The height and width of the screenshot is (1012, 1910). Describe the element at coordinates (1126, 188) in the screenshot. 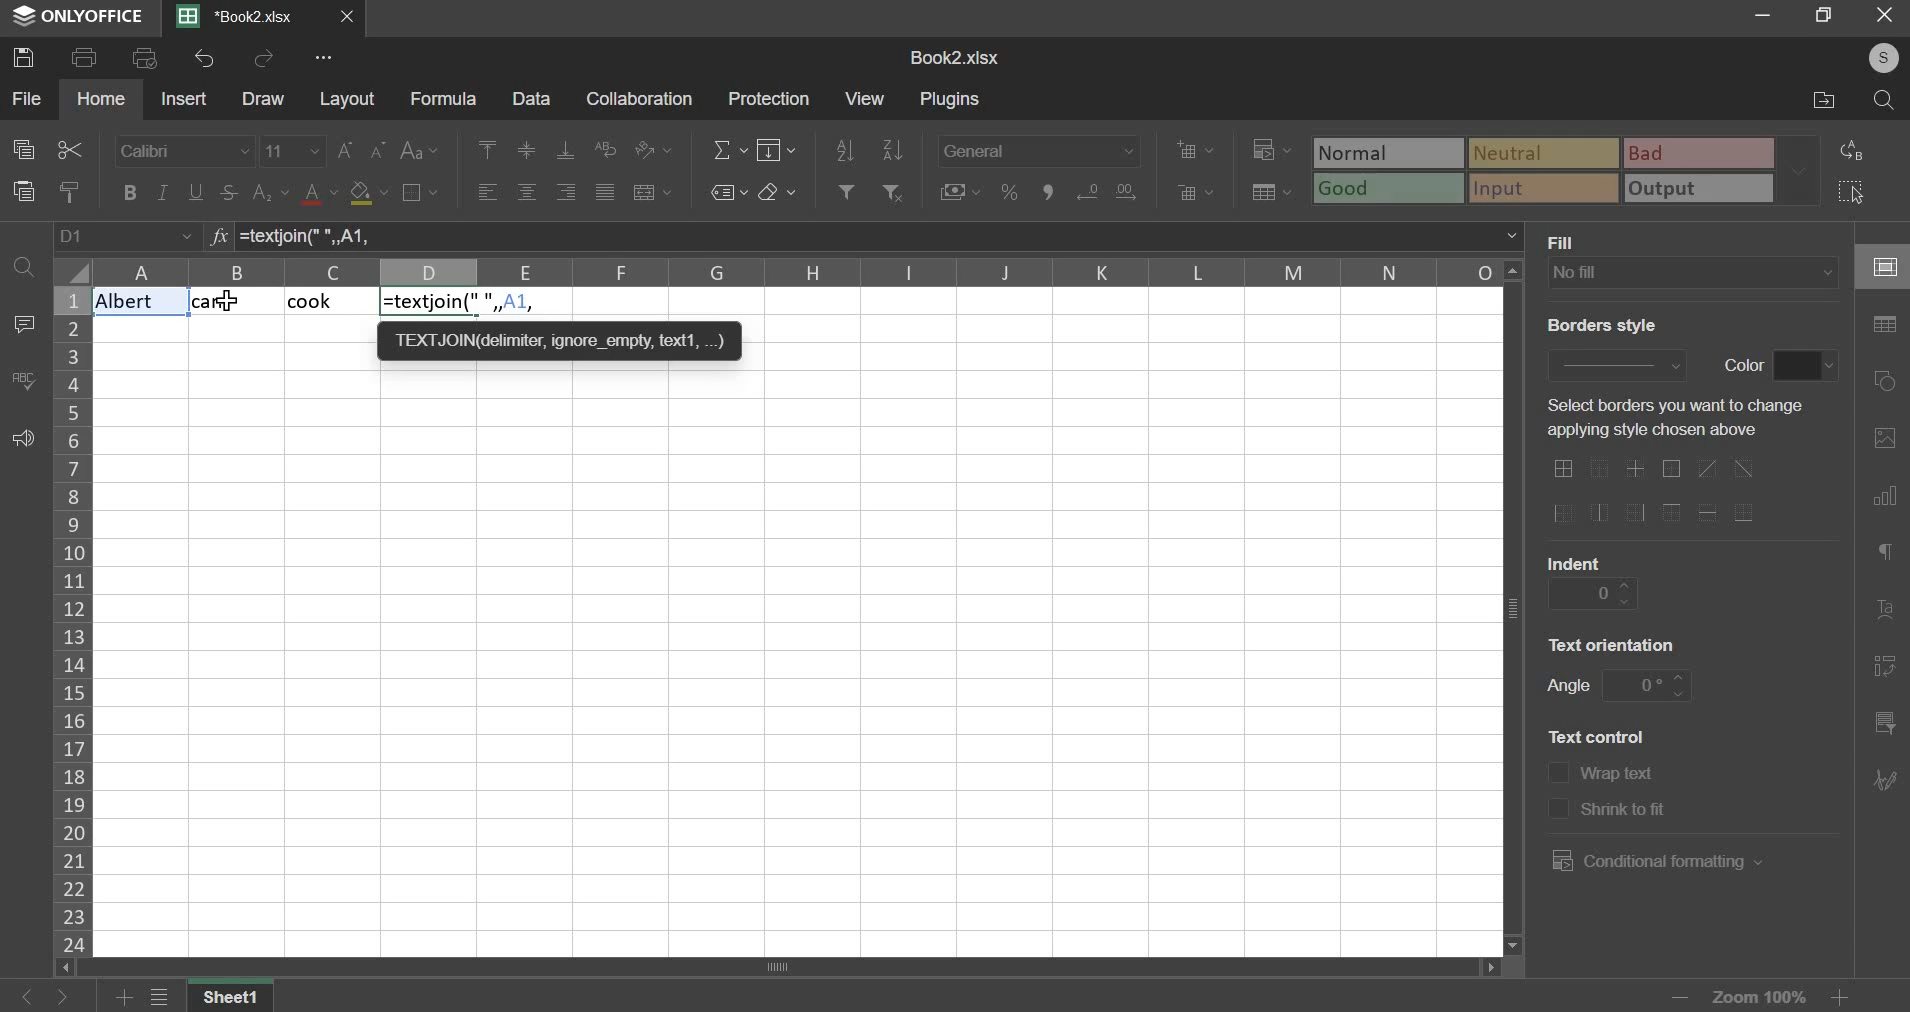

I see `decrease decimals` at that location.